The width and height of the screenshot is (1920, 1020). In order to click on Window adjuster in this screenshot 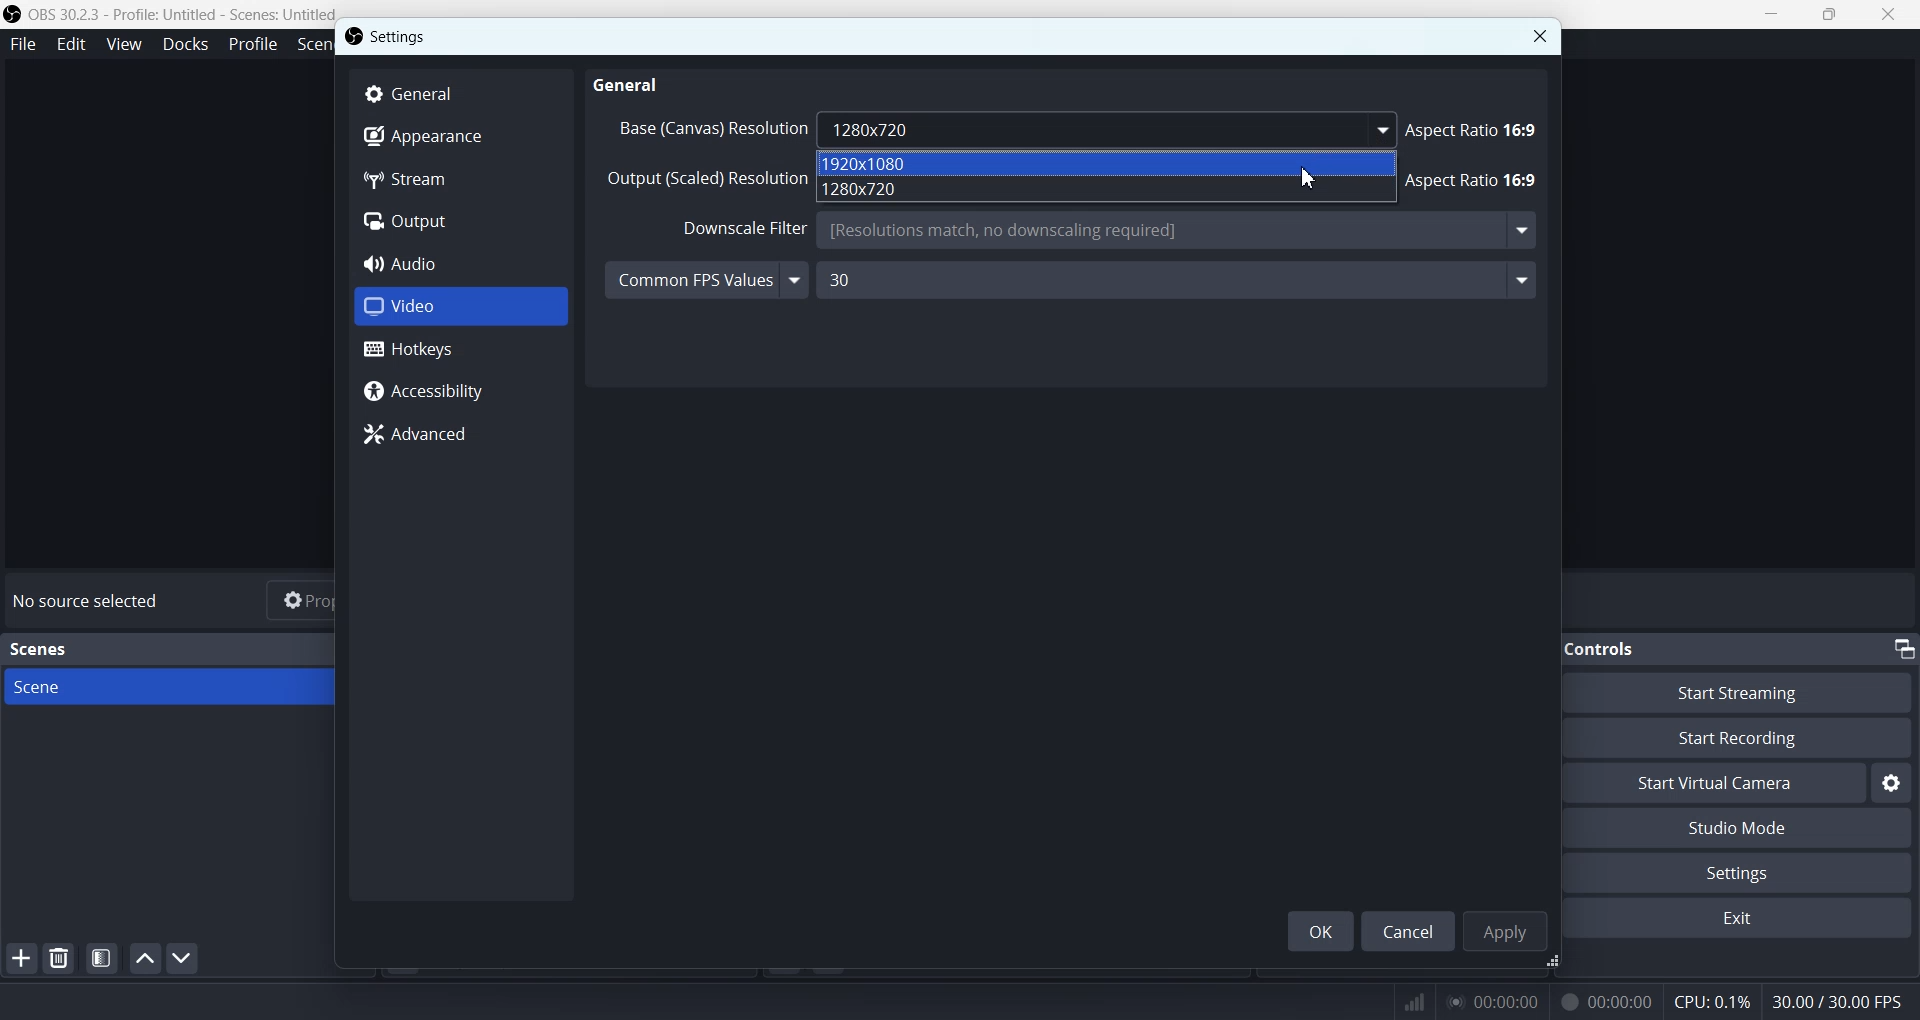, I will do `click(1555, 964)`.